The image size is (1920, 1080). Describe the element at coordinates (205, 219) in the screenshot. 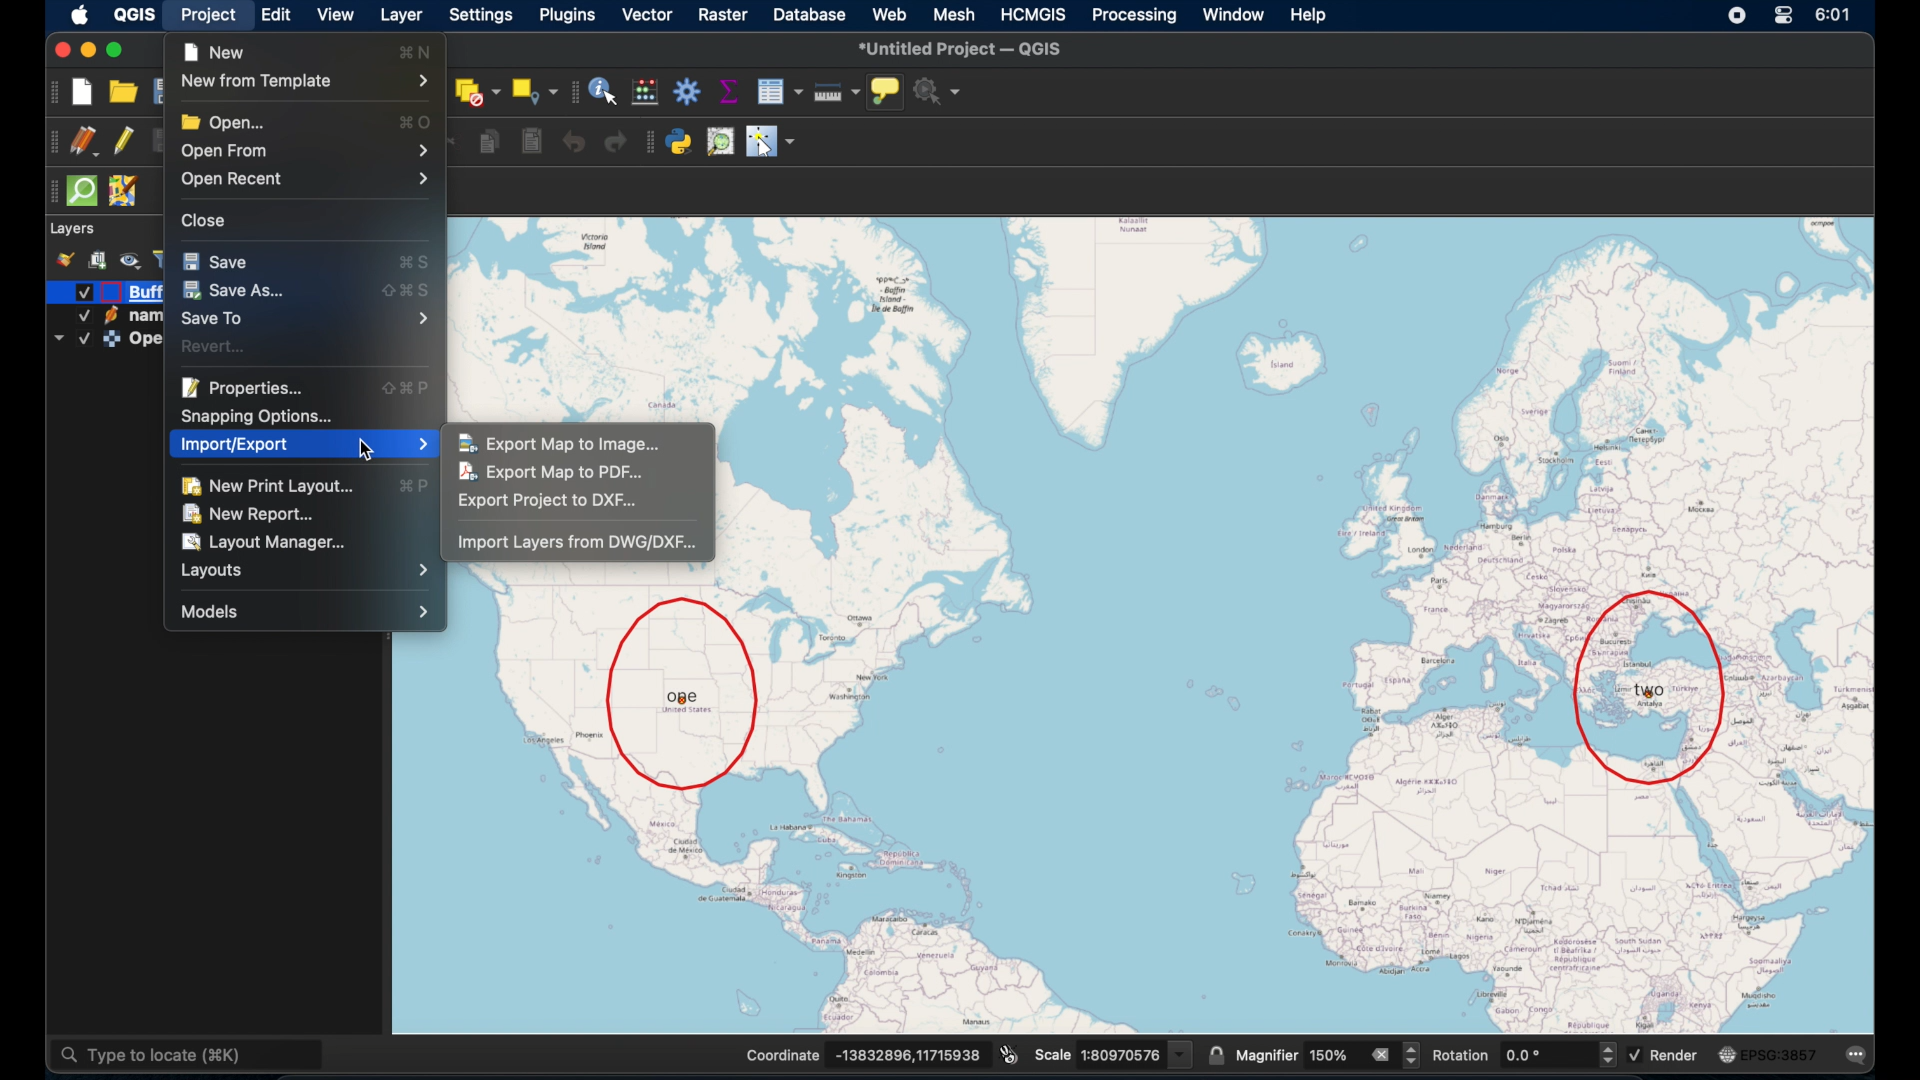

I see `close` at that location.